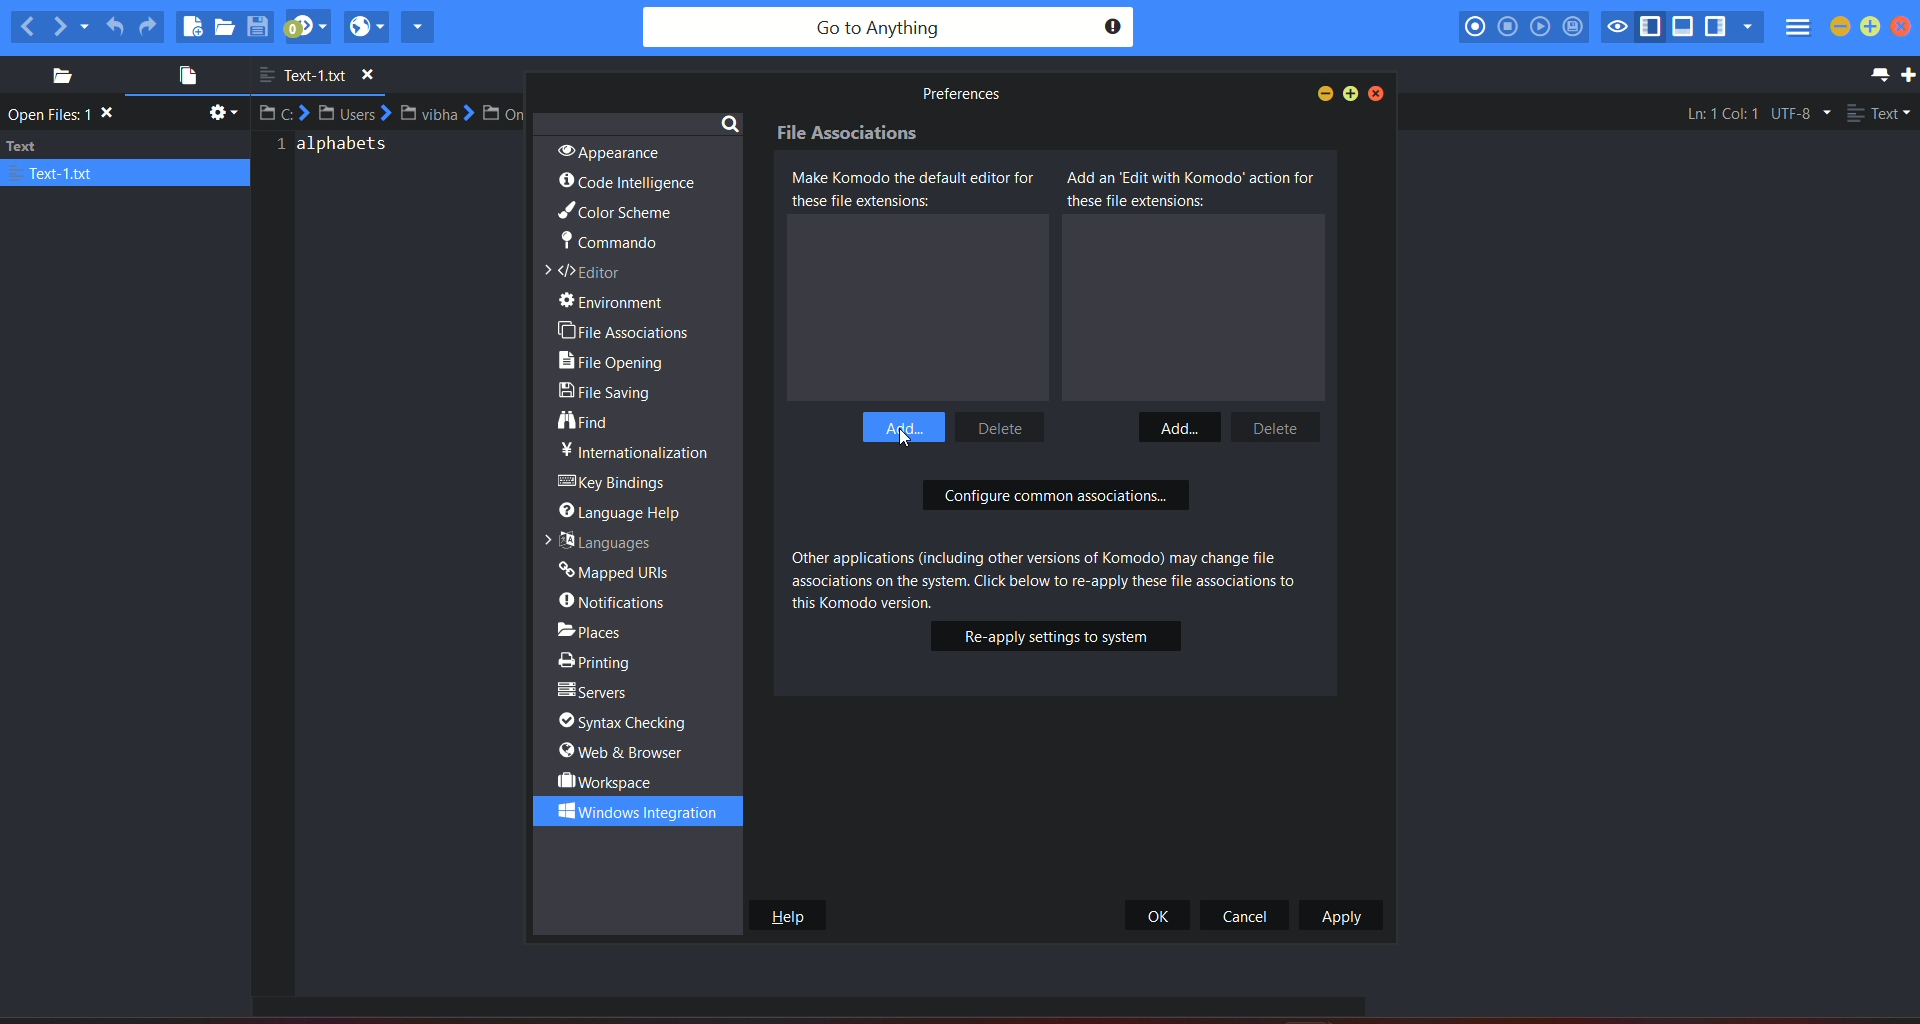 This screenshot has height=1024, width=1920. I want to click on Re-apply settings to system, so click(1057, 636).